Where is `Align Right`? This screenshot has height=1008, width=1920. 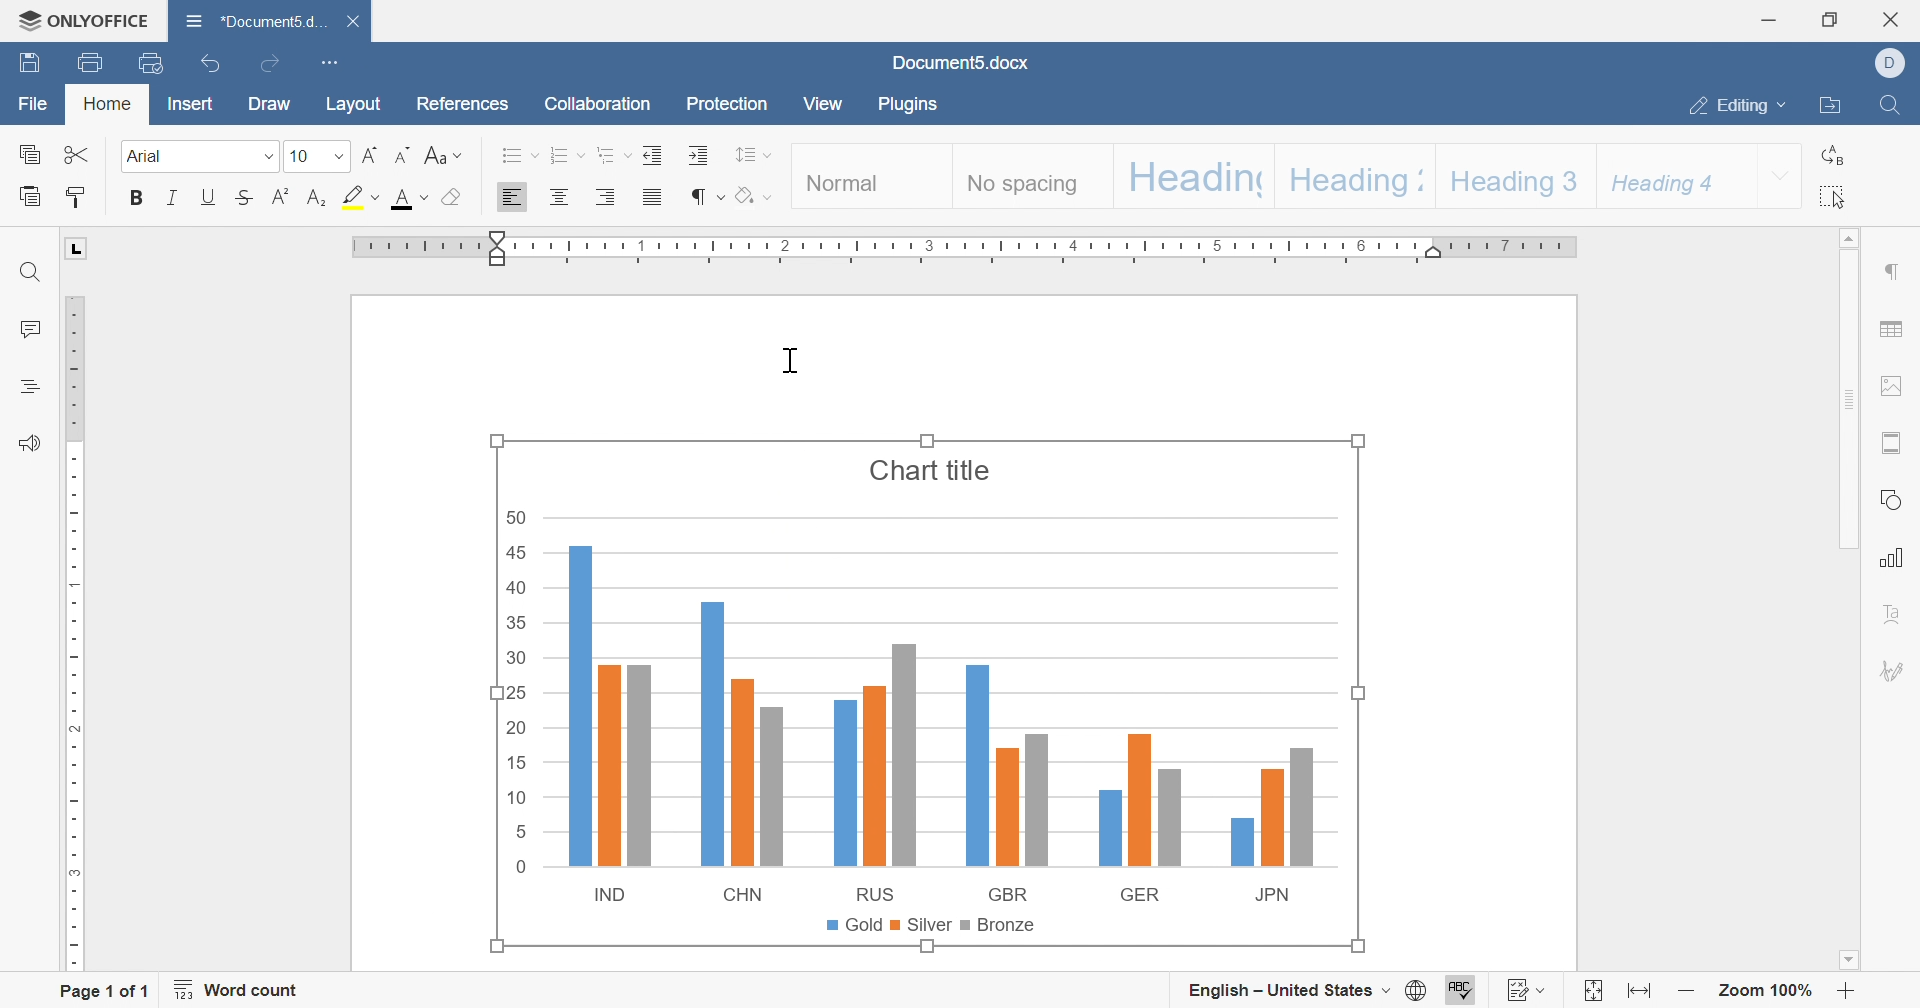
Align Right is located at coordinates (606, 197).